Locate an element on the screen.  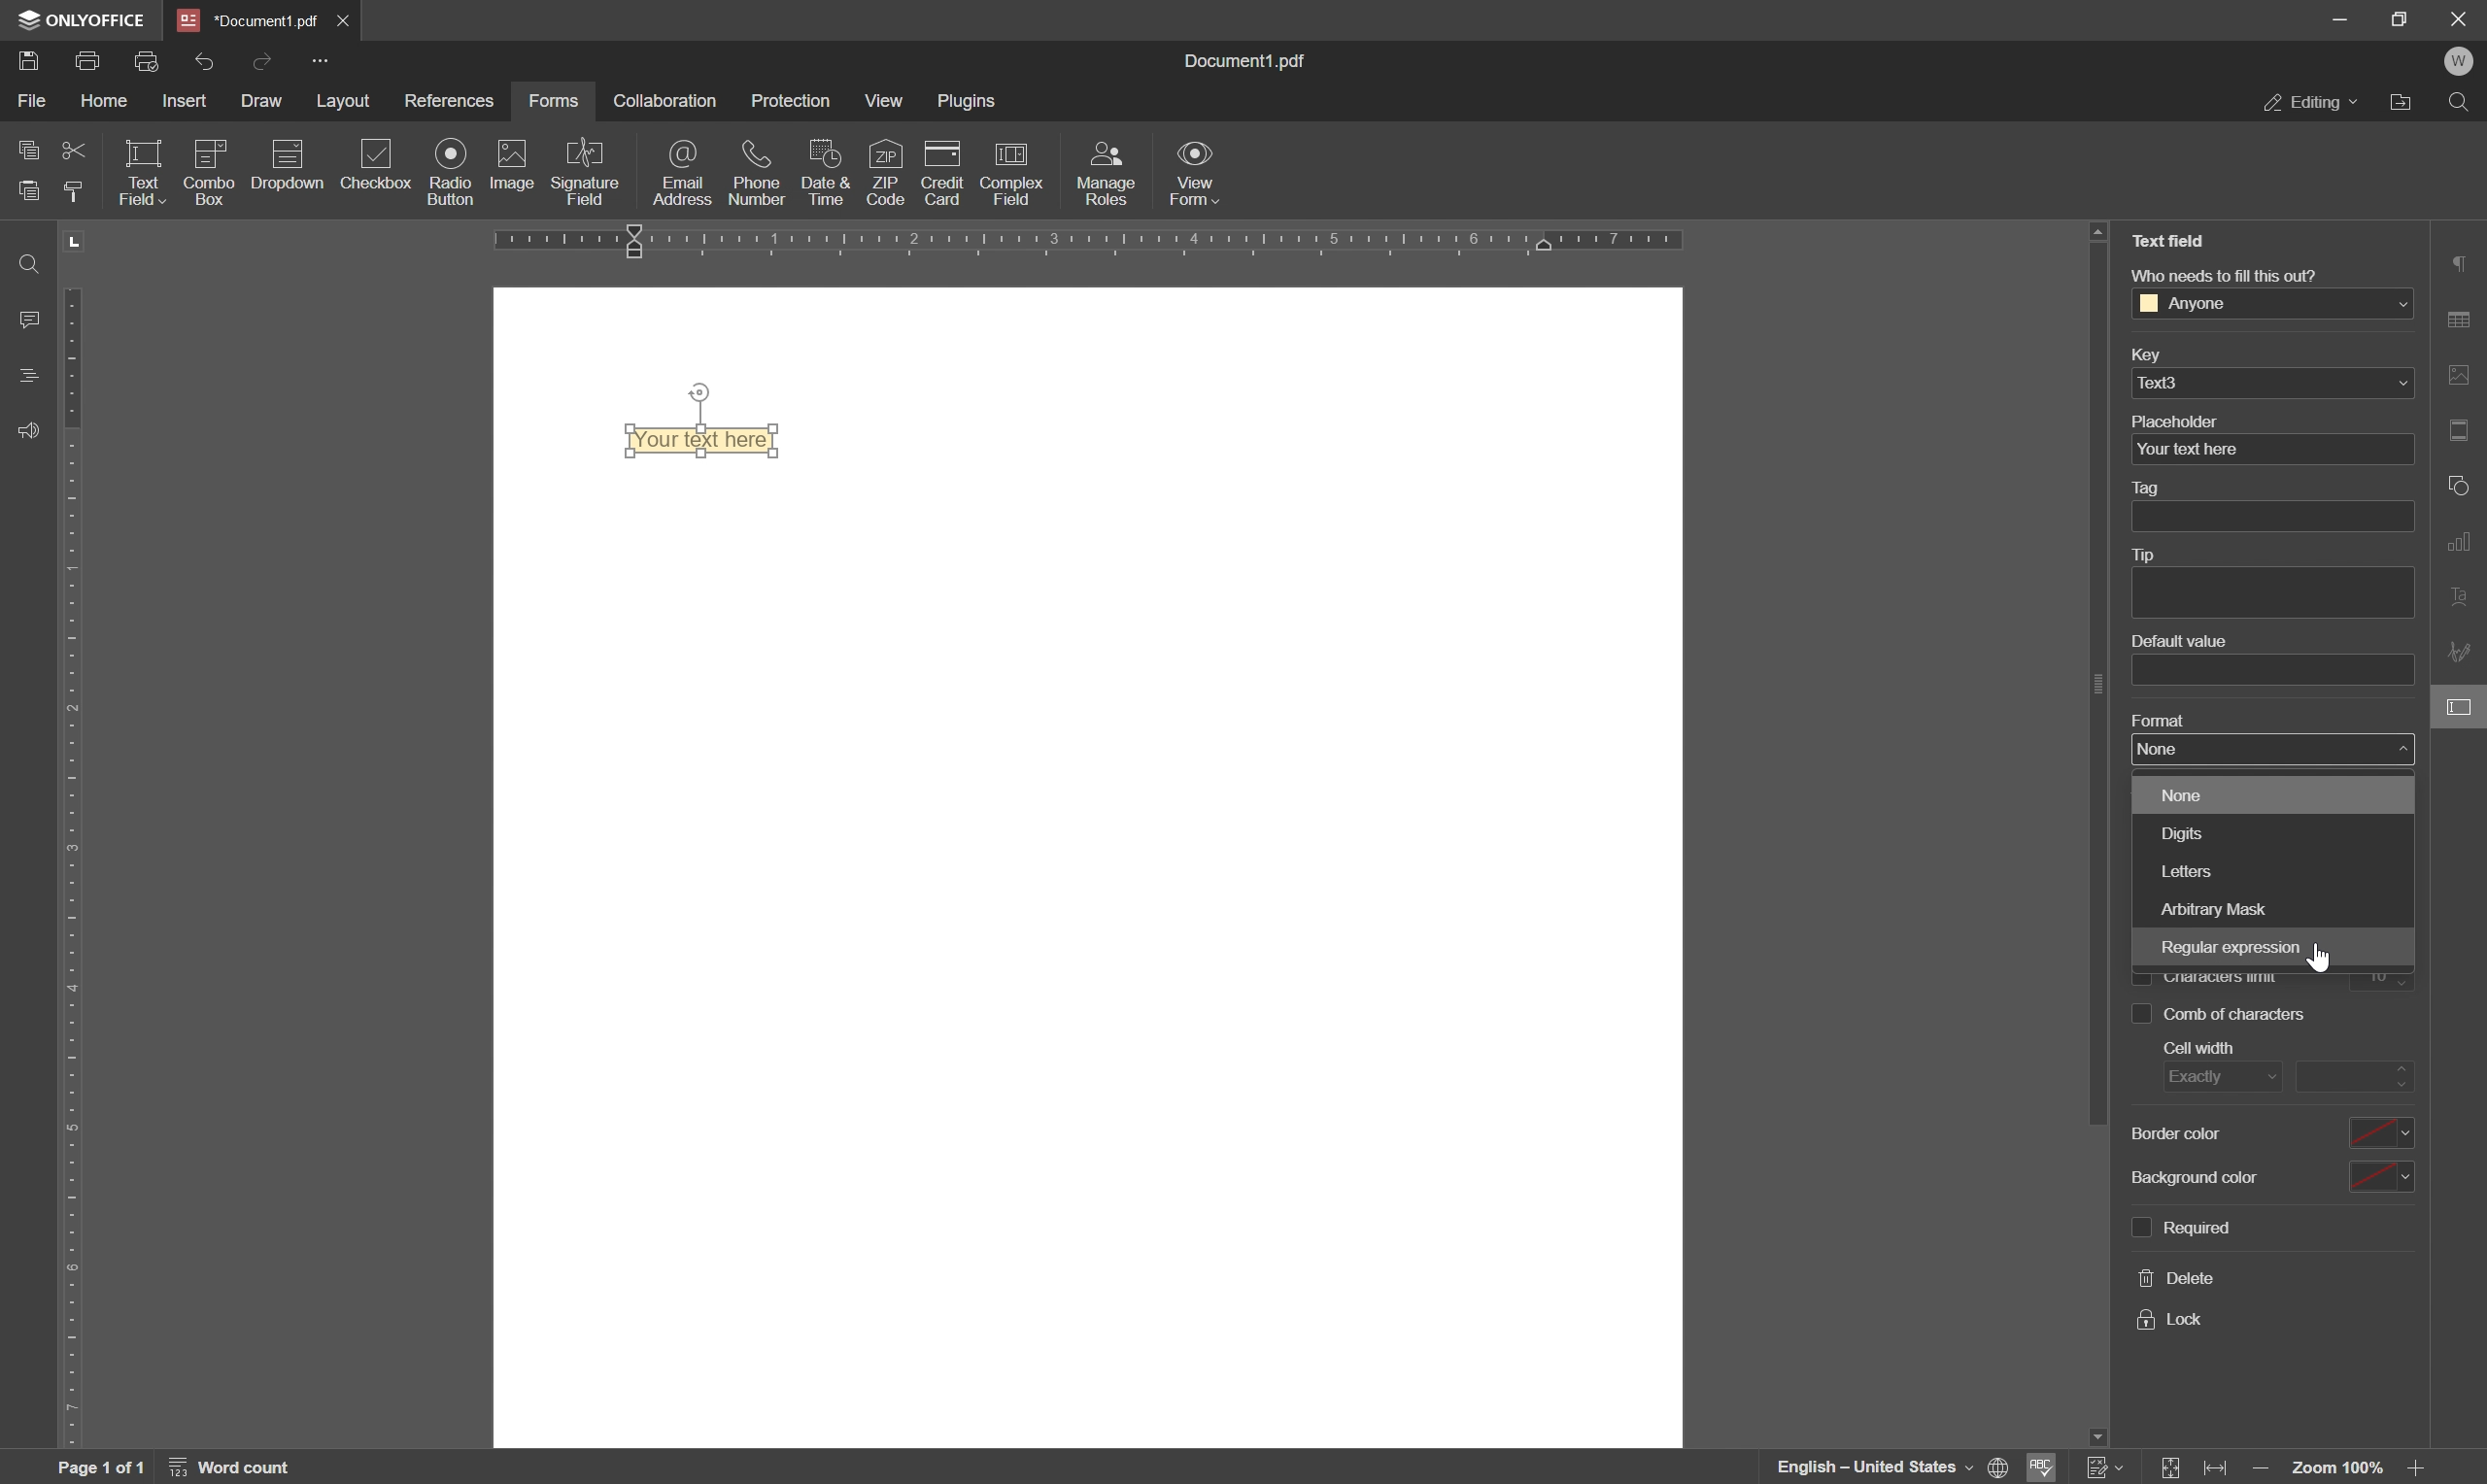
editing is located at coordinates (2310, 105).